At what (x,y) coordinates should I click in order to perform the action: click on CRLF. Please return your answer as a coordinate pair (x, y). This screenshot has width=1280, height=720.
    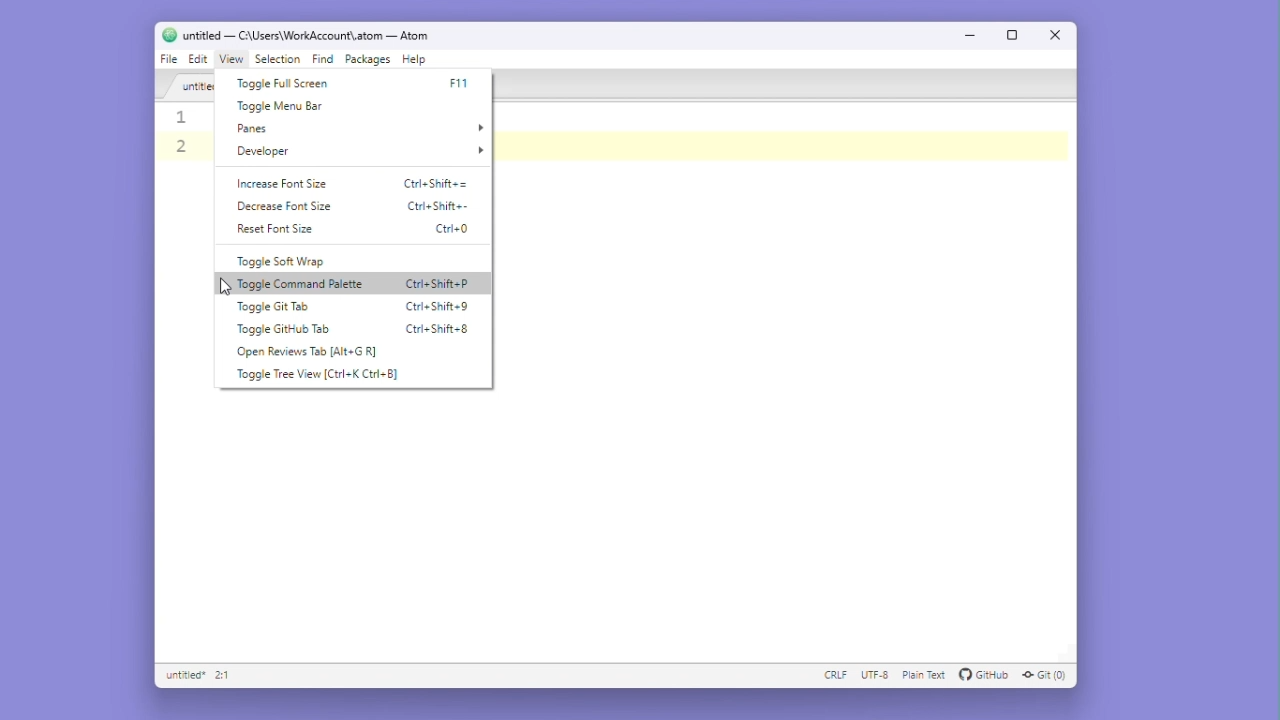
    Looking at the image, I should click on (831, 677).